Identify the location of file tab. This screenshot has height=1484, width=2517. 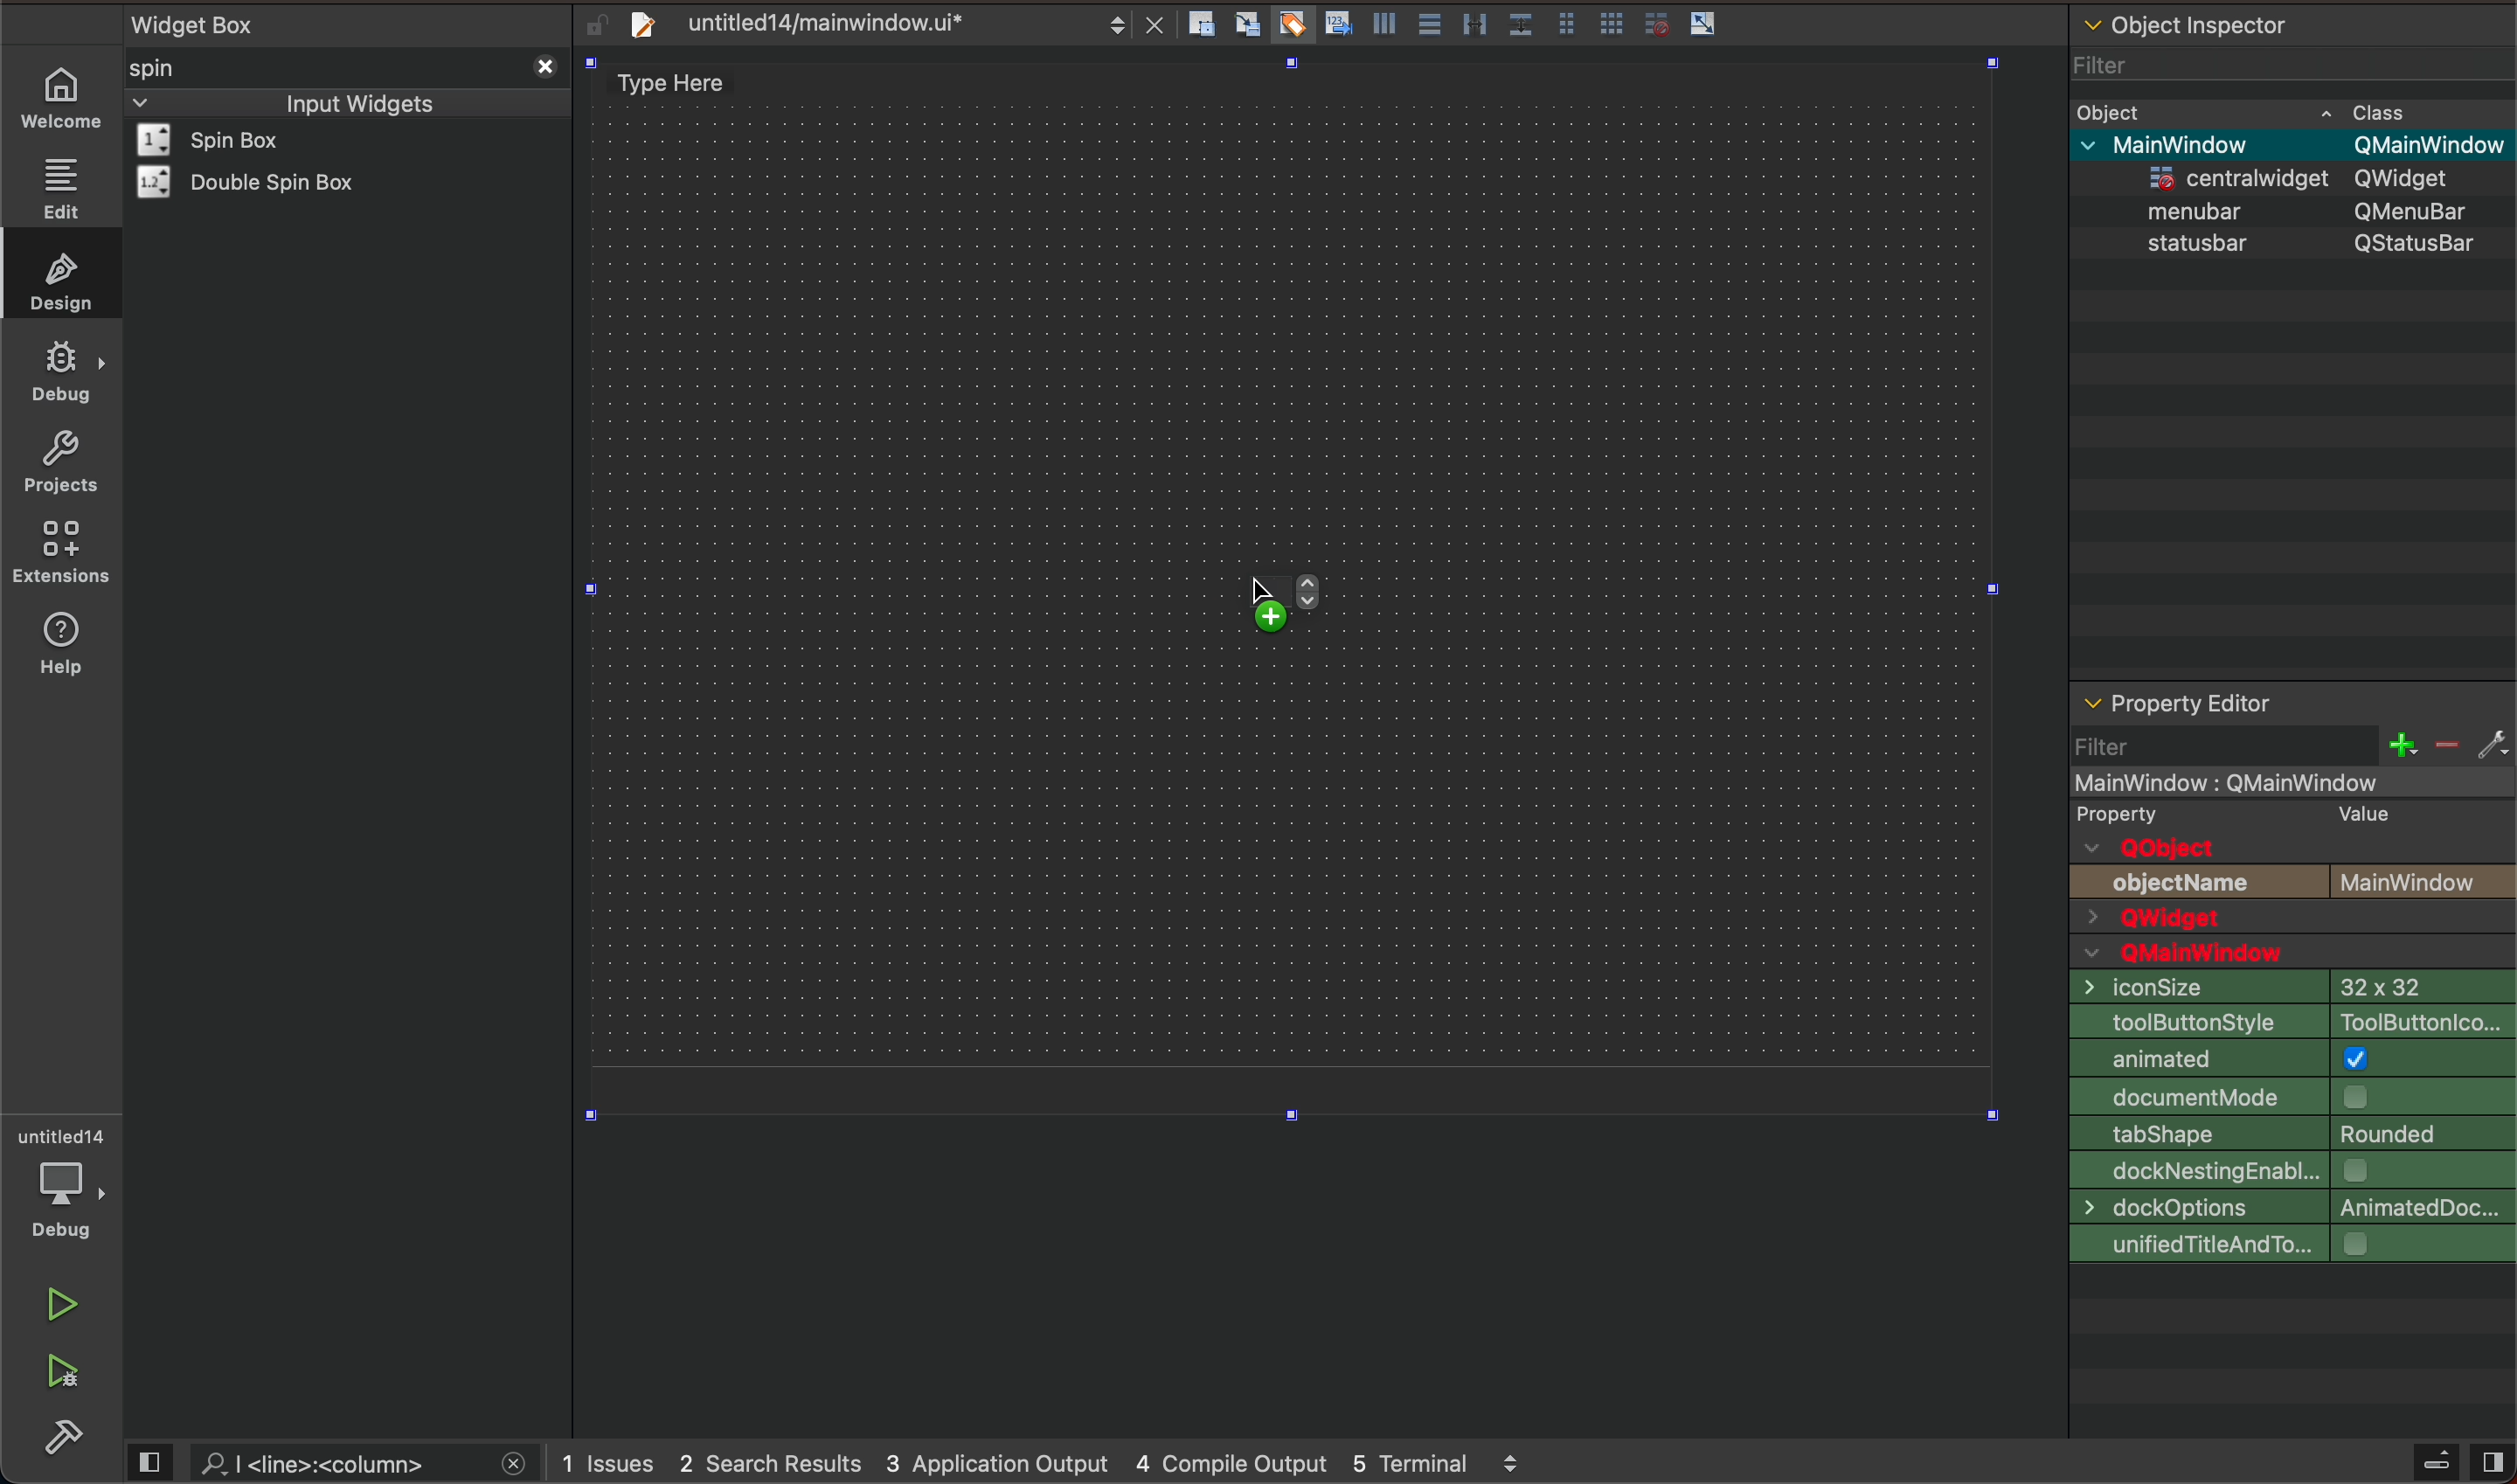
(874, 23).